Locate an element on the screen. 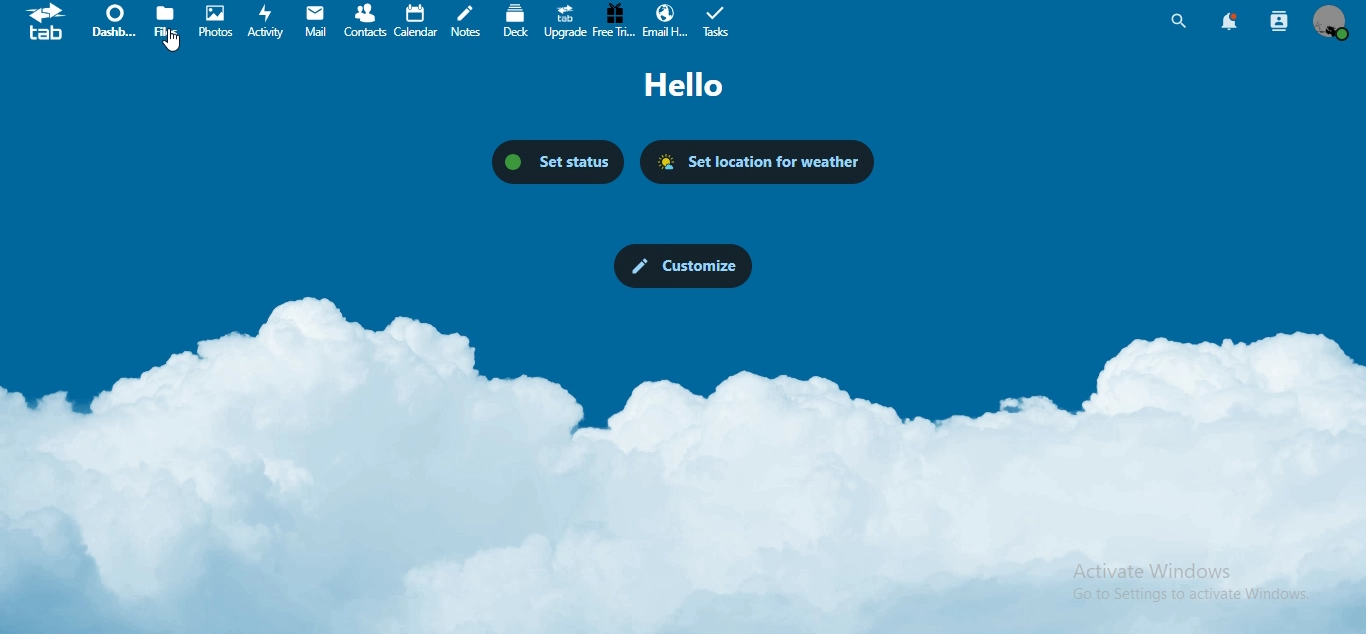 The height and width of the screenshot is (634, 1366). files is located at coordinates (168, 19).